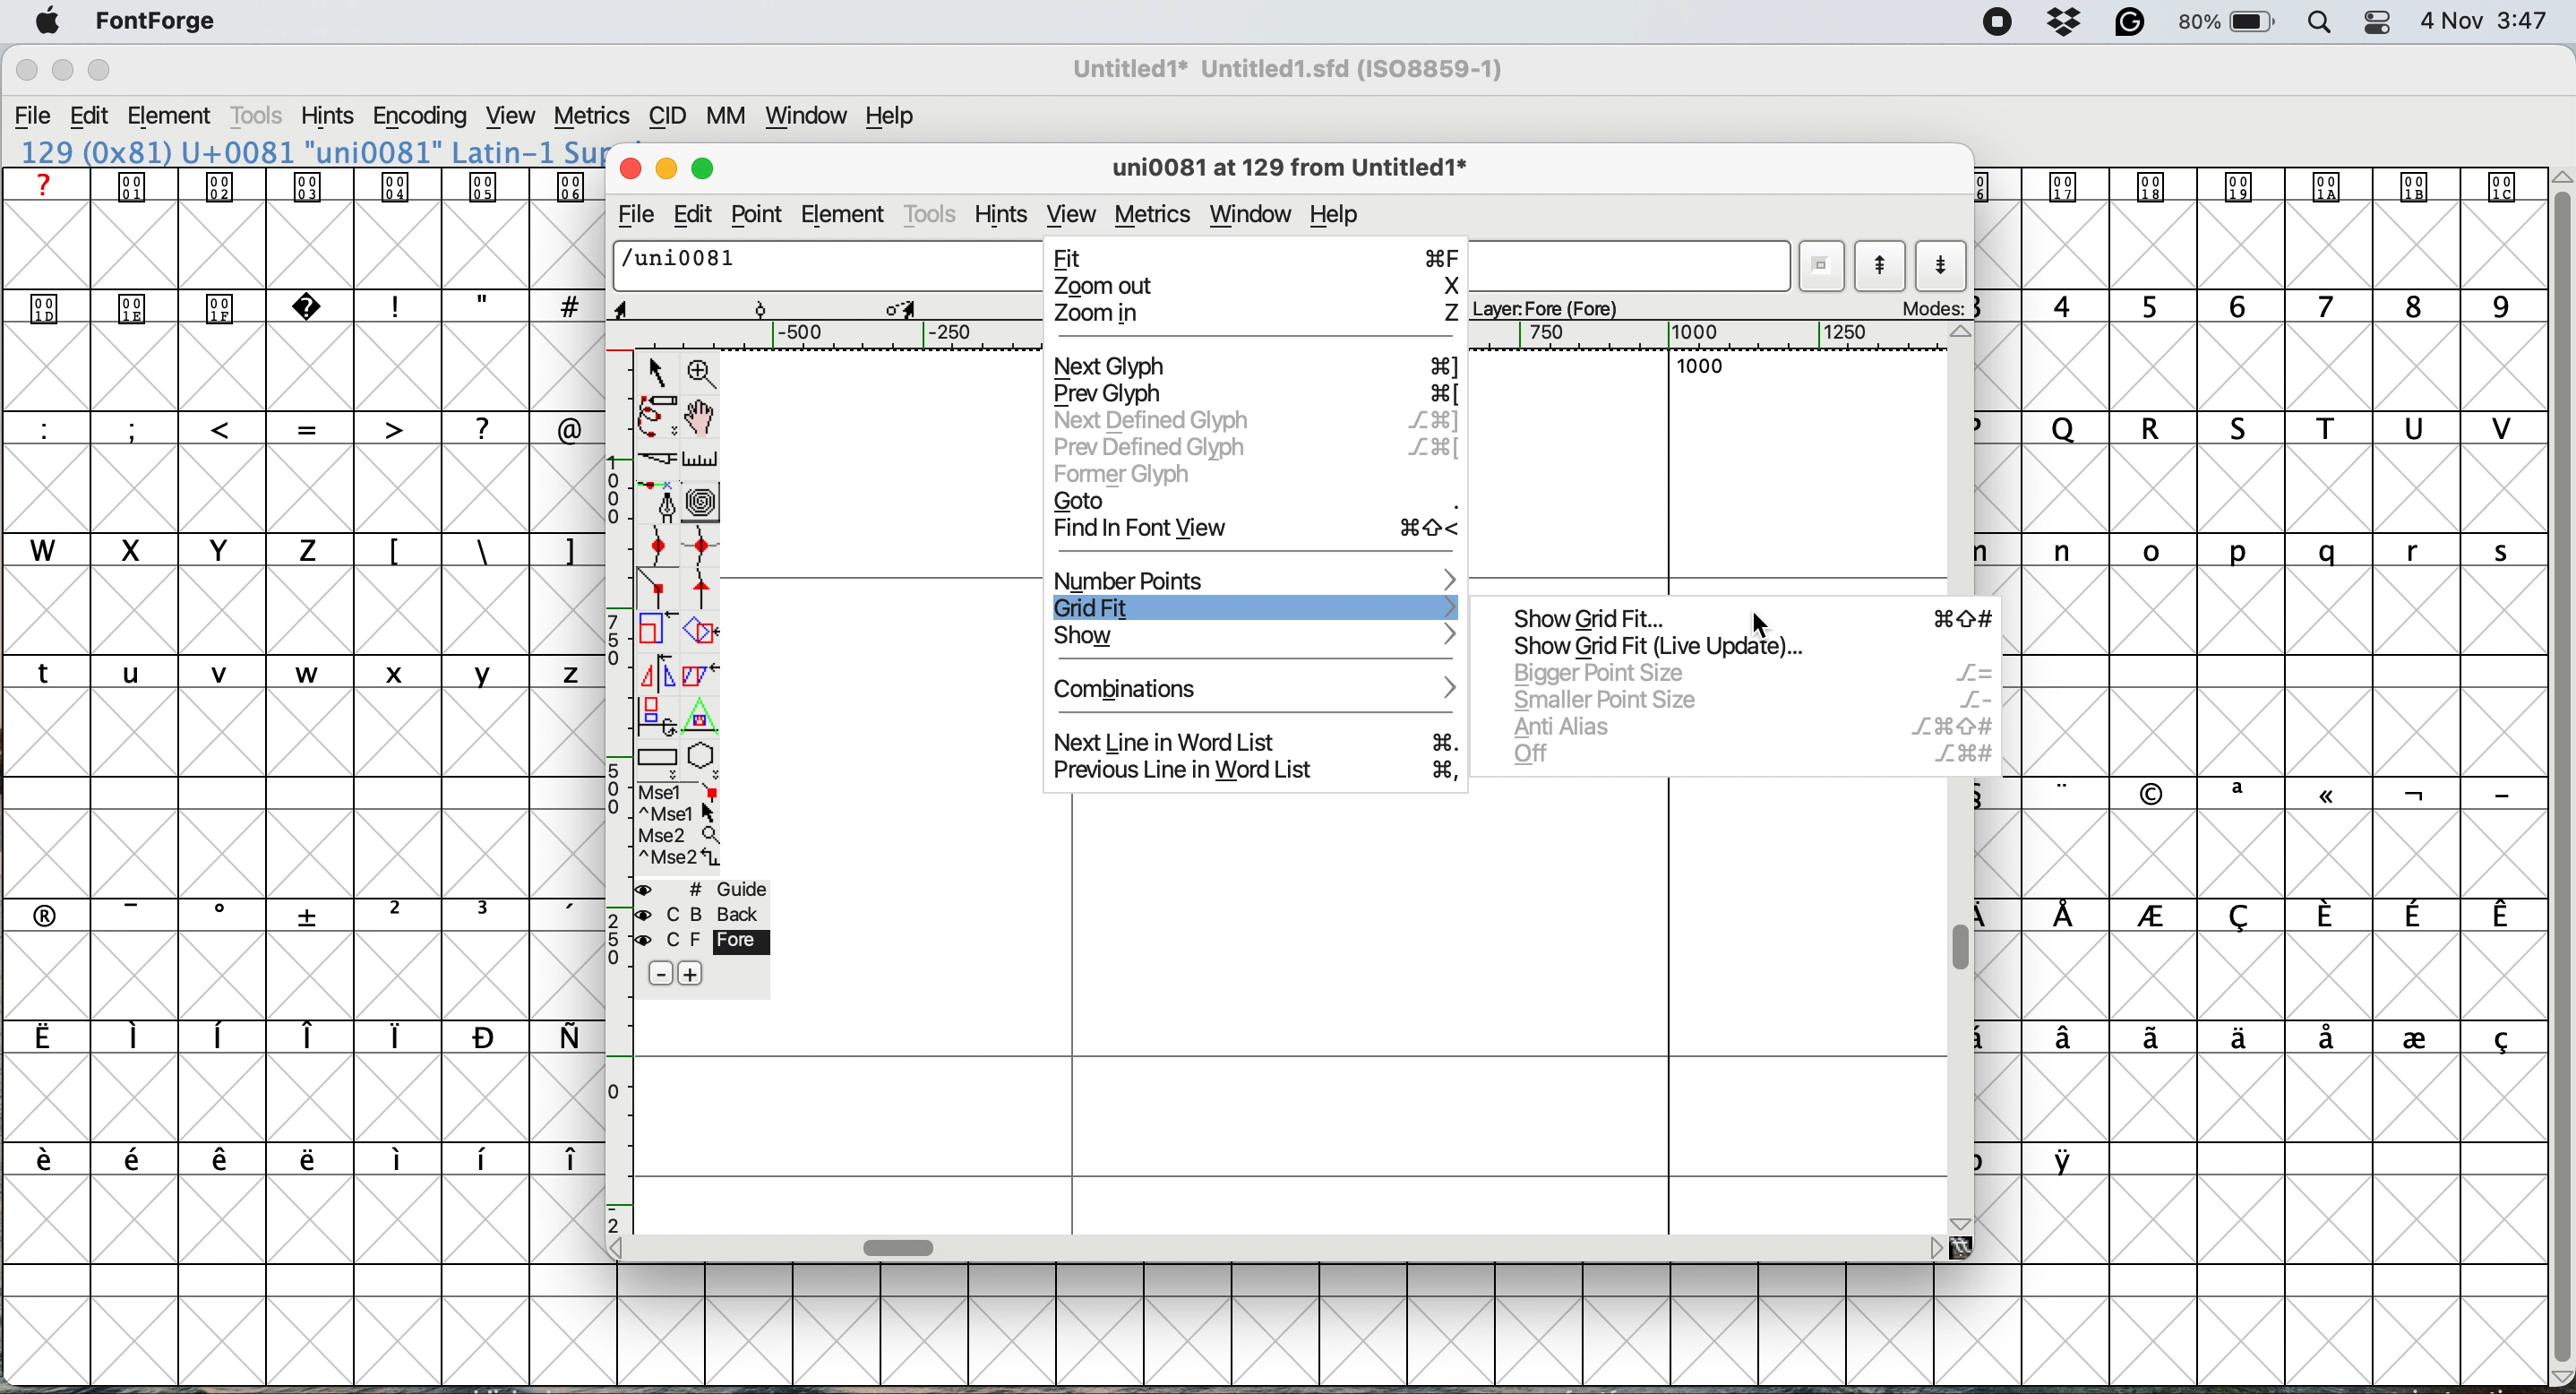 The image size is (2576, 1394). What do you see at coordinates (1003, 213) in the screenshot?
I see `hints` at bounding box center [1003, 213].